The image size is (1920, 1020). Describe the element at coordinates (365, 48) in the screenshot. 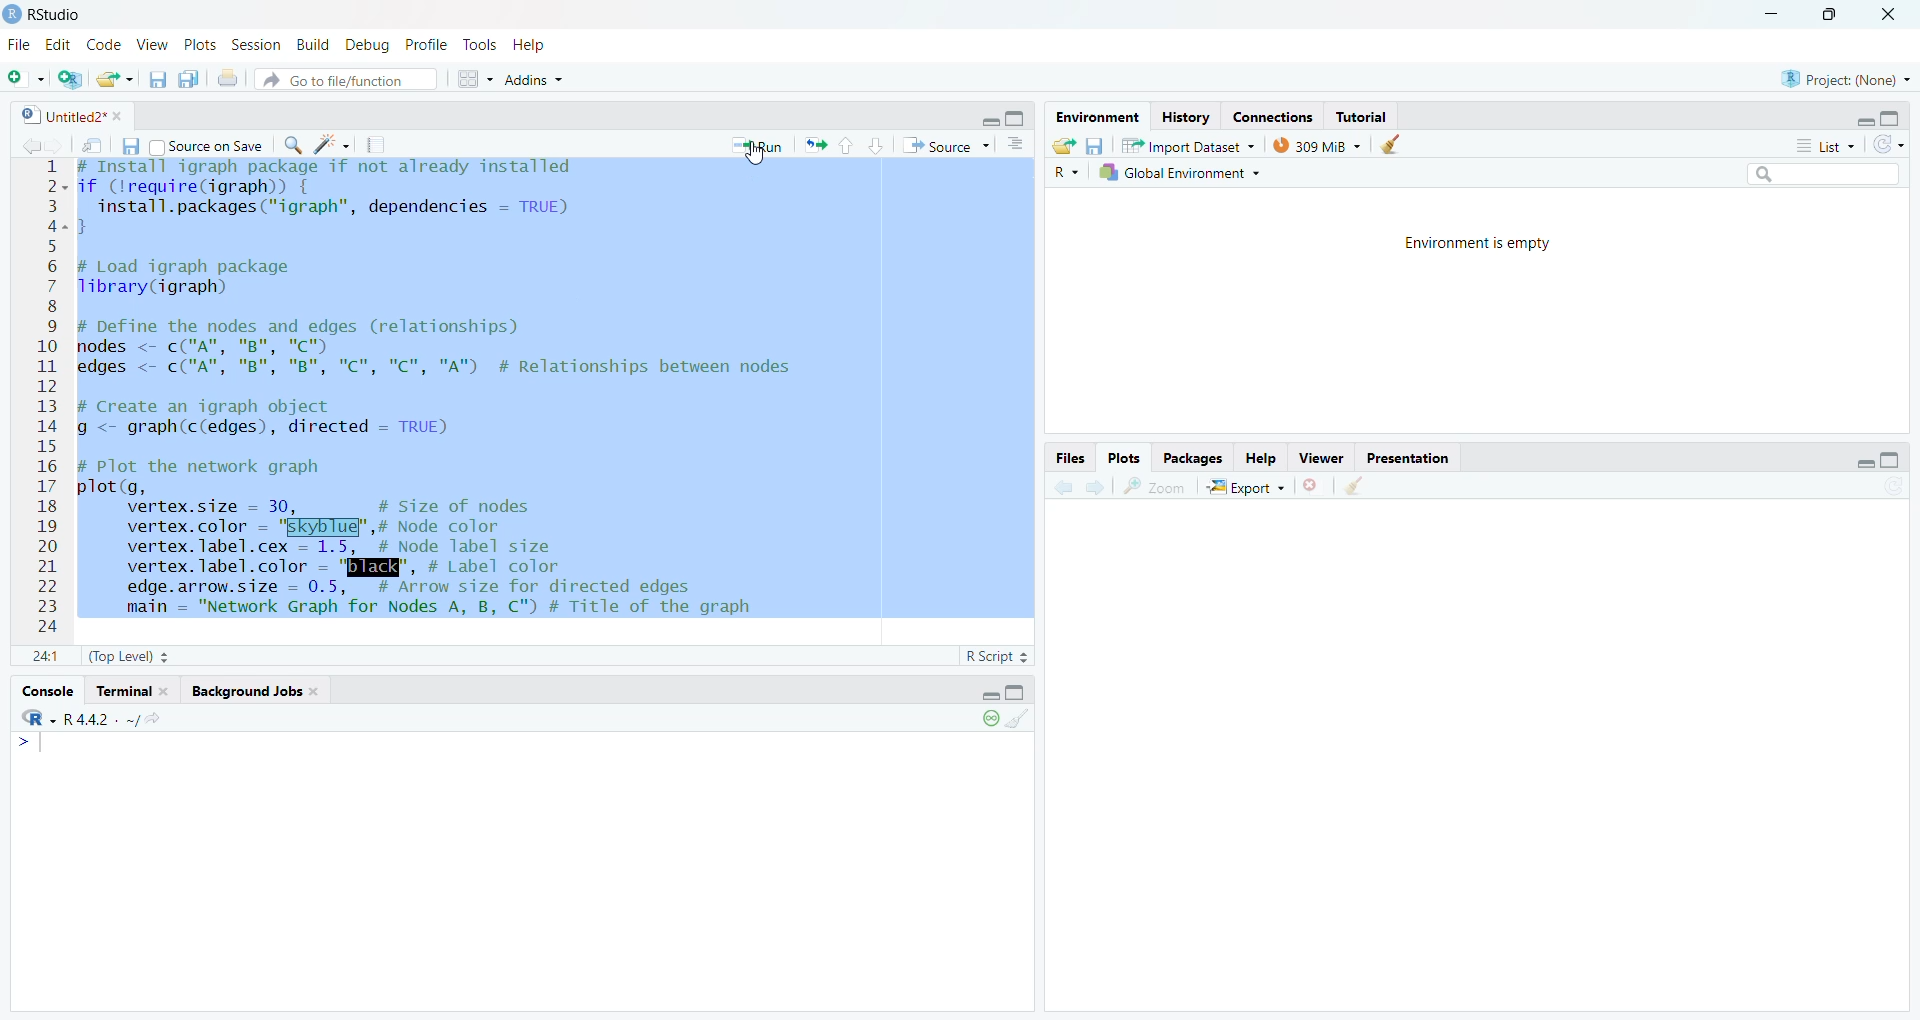

I see `Debug` at that location.